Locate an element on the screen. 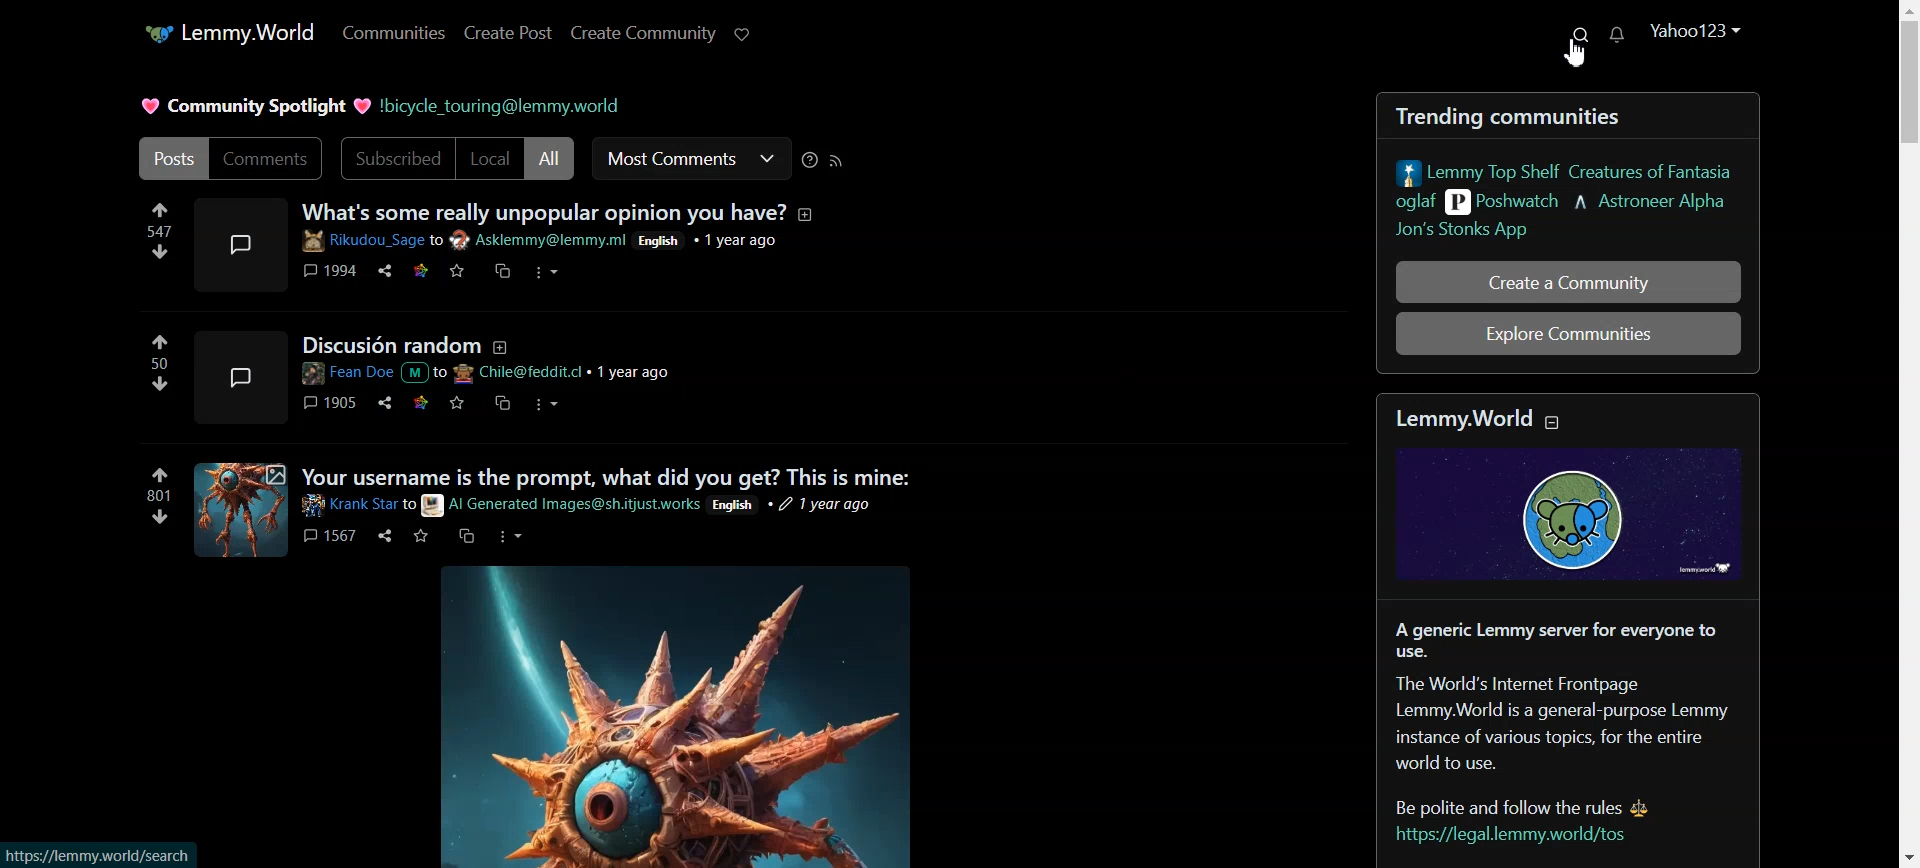 This screenshot has width=1920, height=868. AI generated image is located at coordinates (241, 508).